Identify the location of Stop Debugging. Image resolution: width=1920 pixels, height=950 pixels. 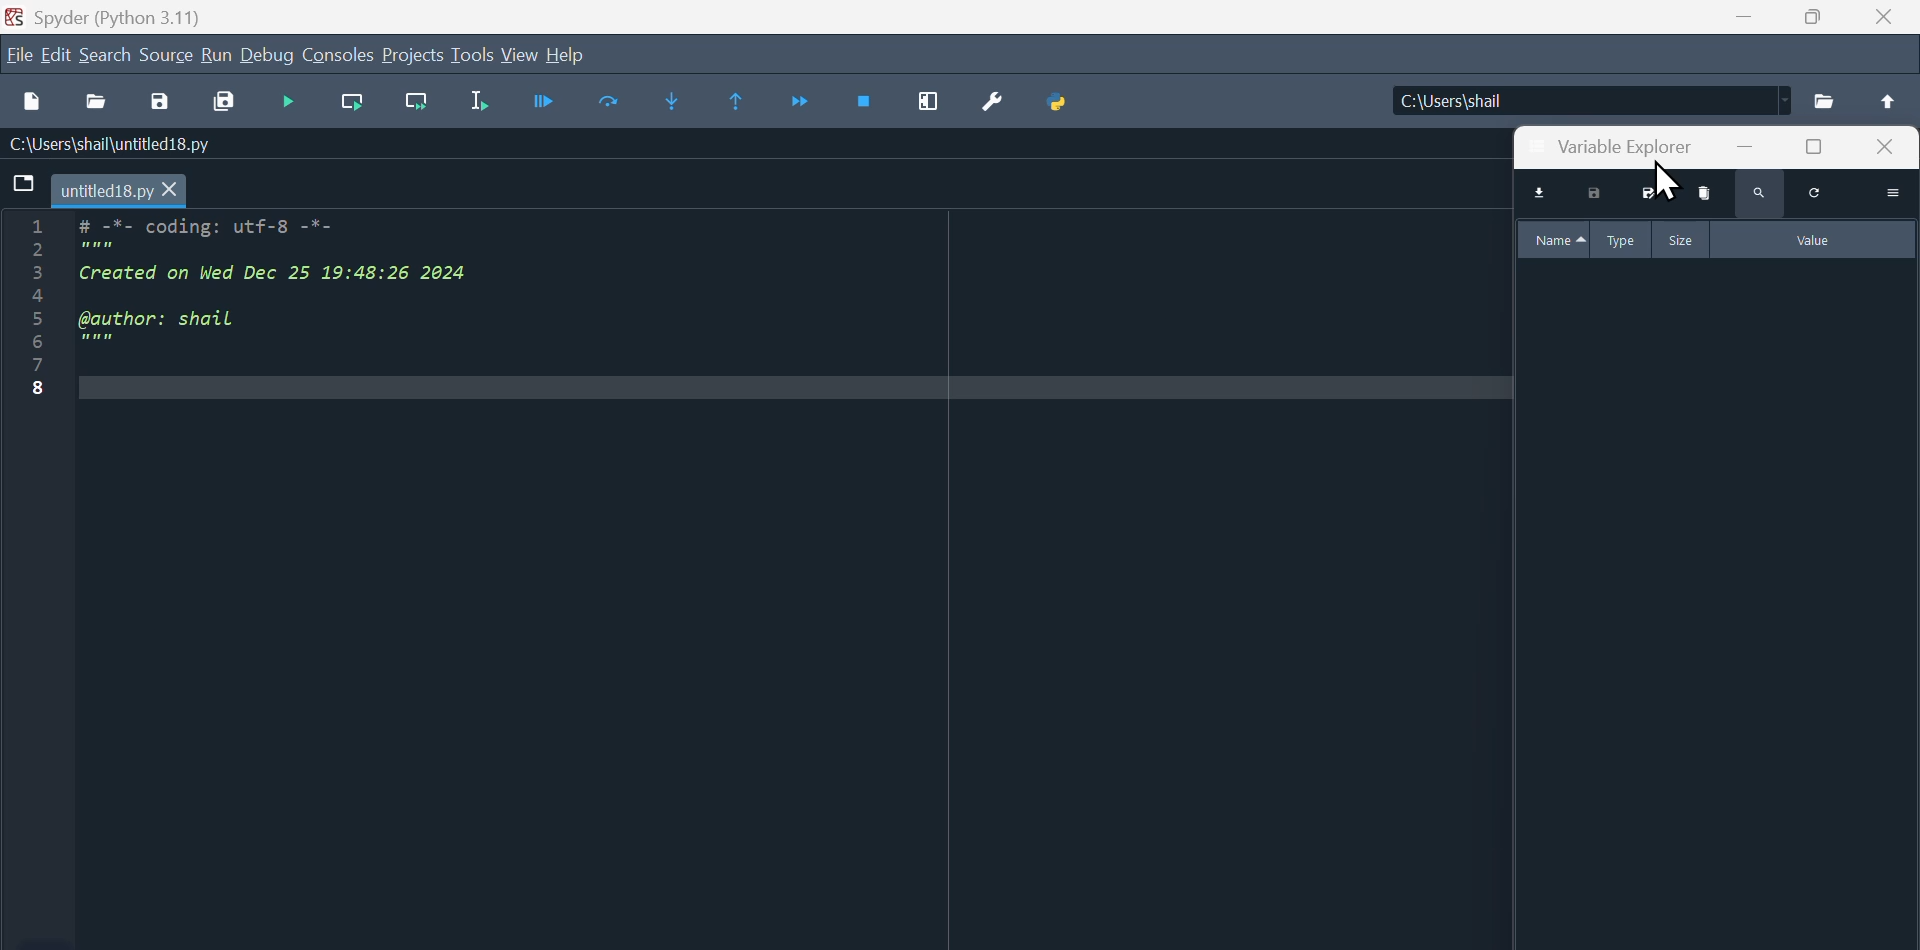
(867, 108).